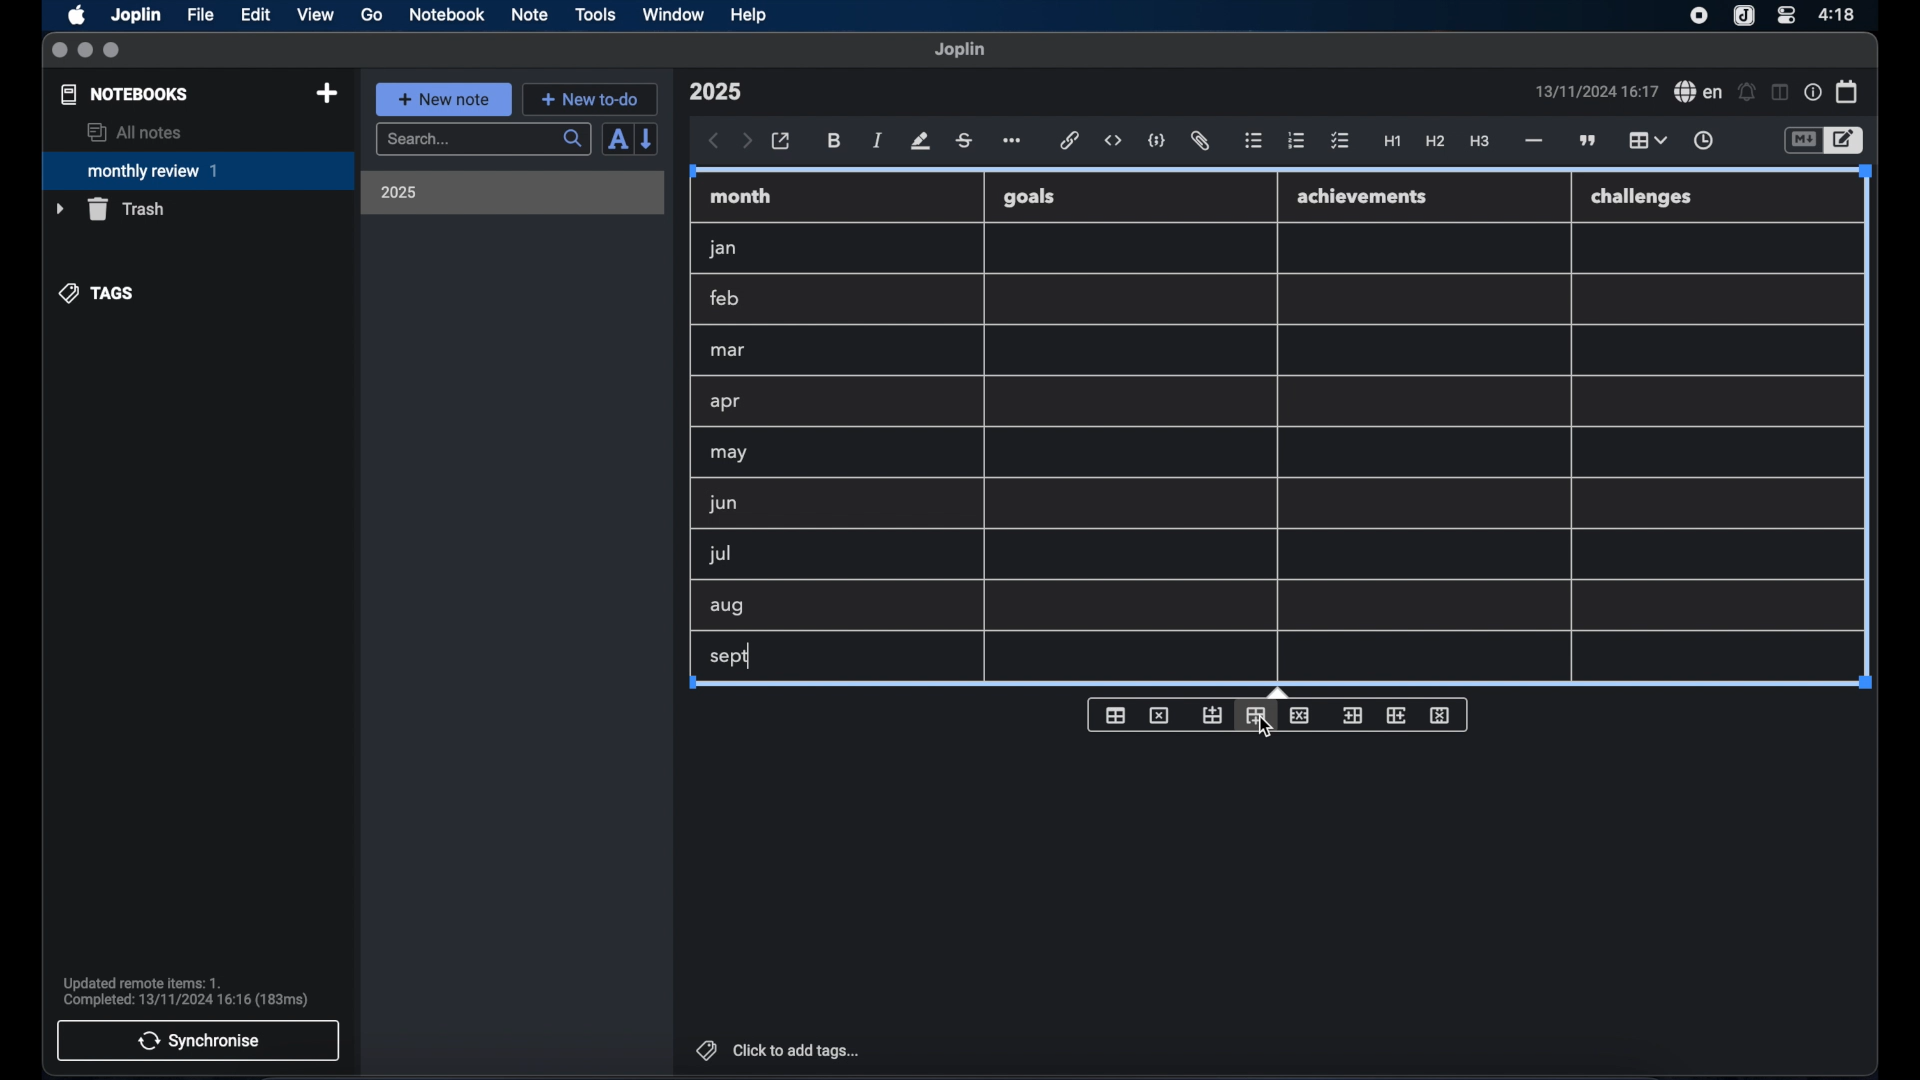  I want to click on sept, so click(731, 658).